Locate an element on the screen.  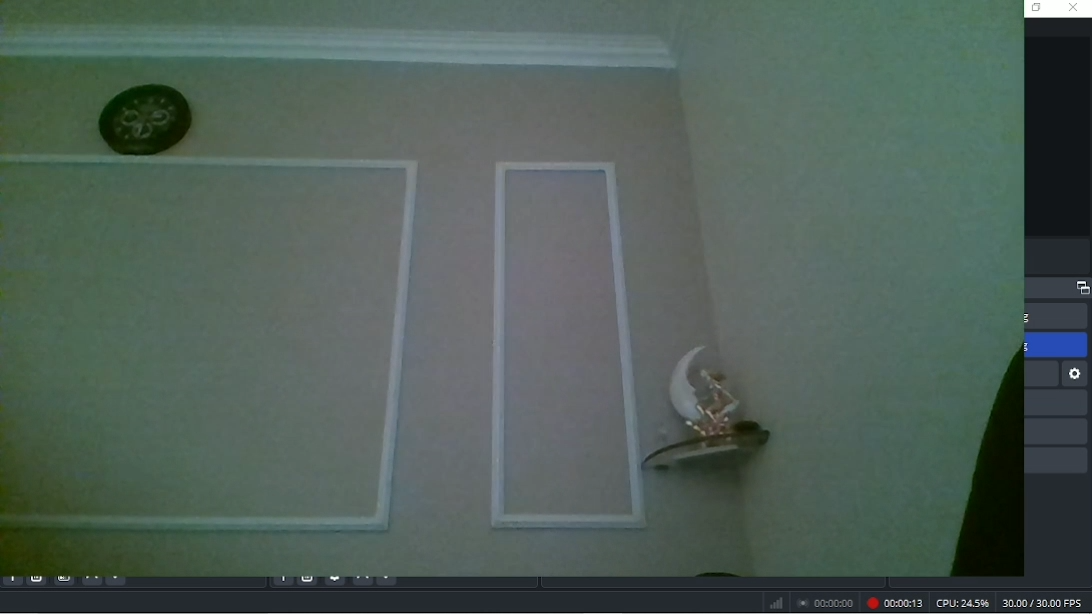
Webcam source added is located at coordinates (509, 289).